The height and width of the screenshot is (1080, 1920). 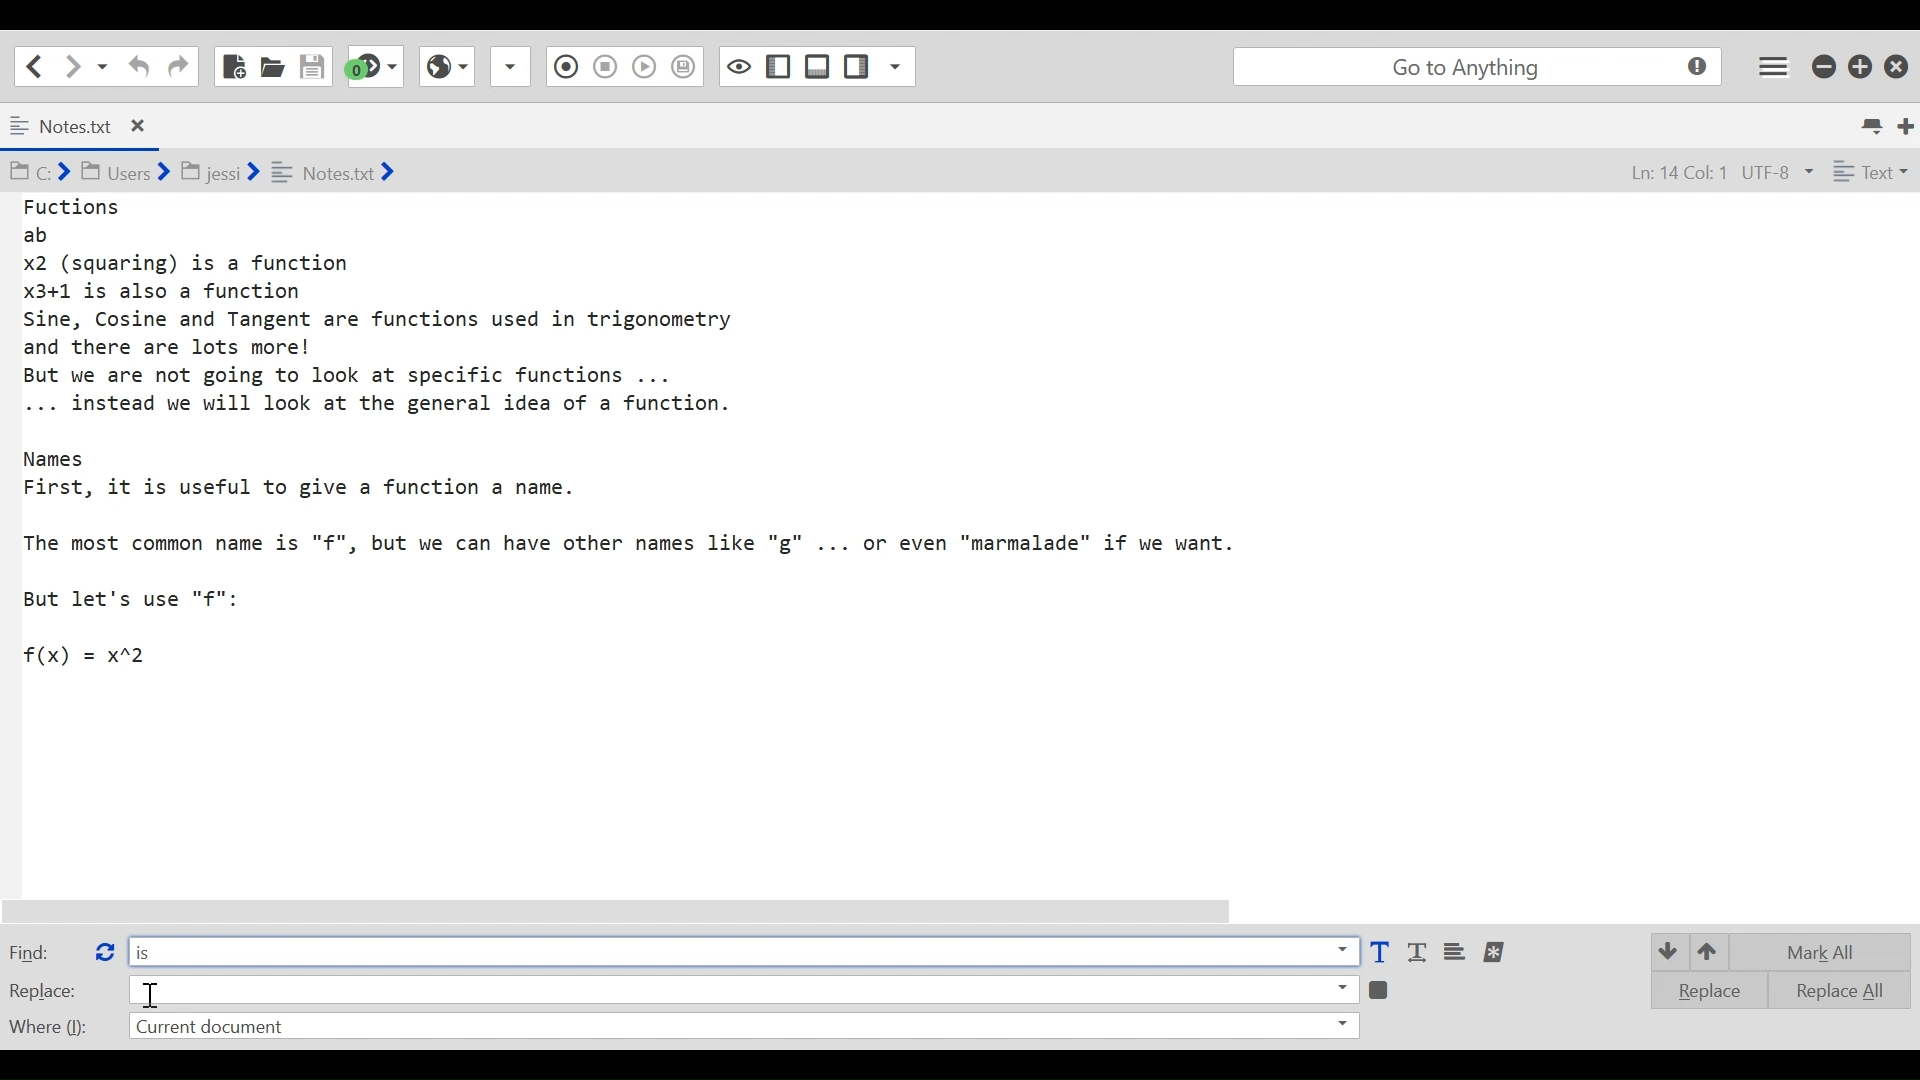 What do you see at coordinates (737, 65) in the screenshot?
I see `Show/Hide Right pane` at bounding box center [737, 65].